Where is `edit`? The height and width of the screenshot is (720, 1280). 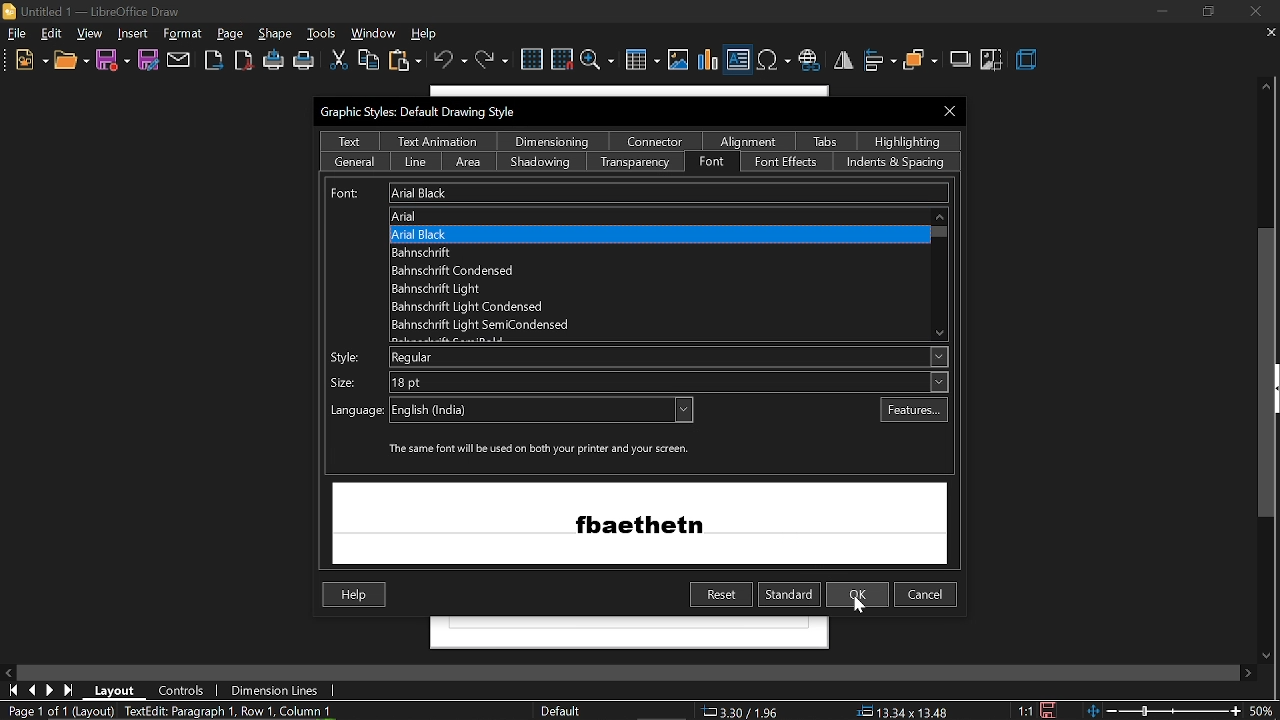 edit is located at coordinates (52, 34).